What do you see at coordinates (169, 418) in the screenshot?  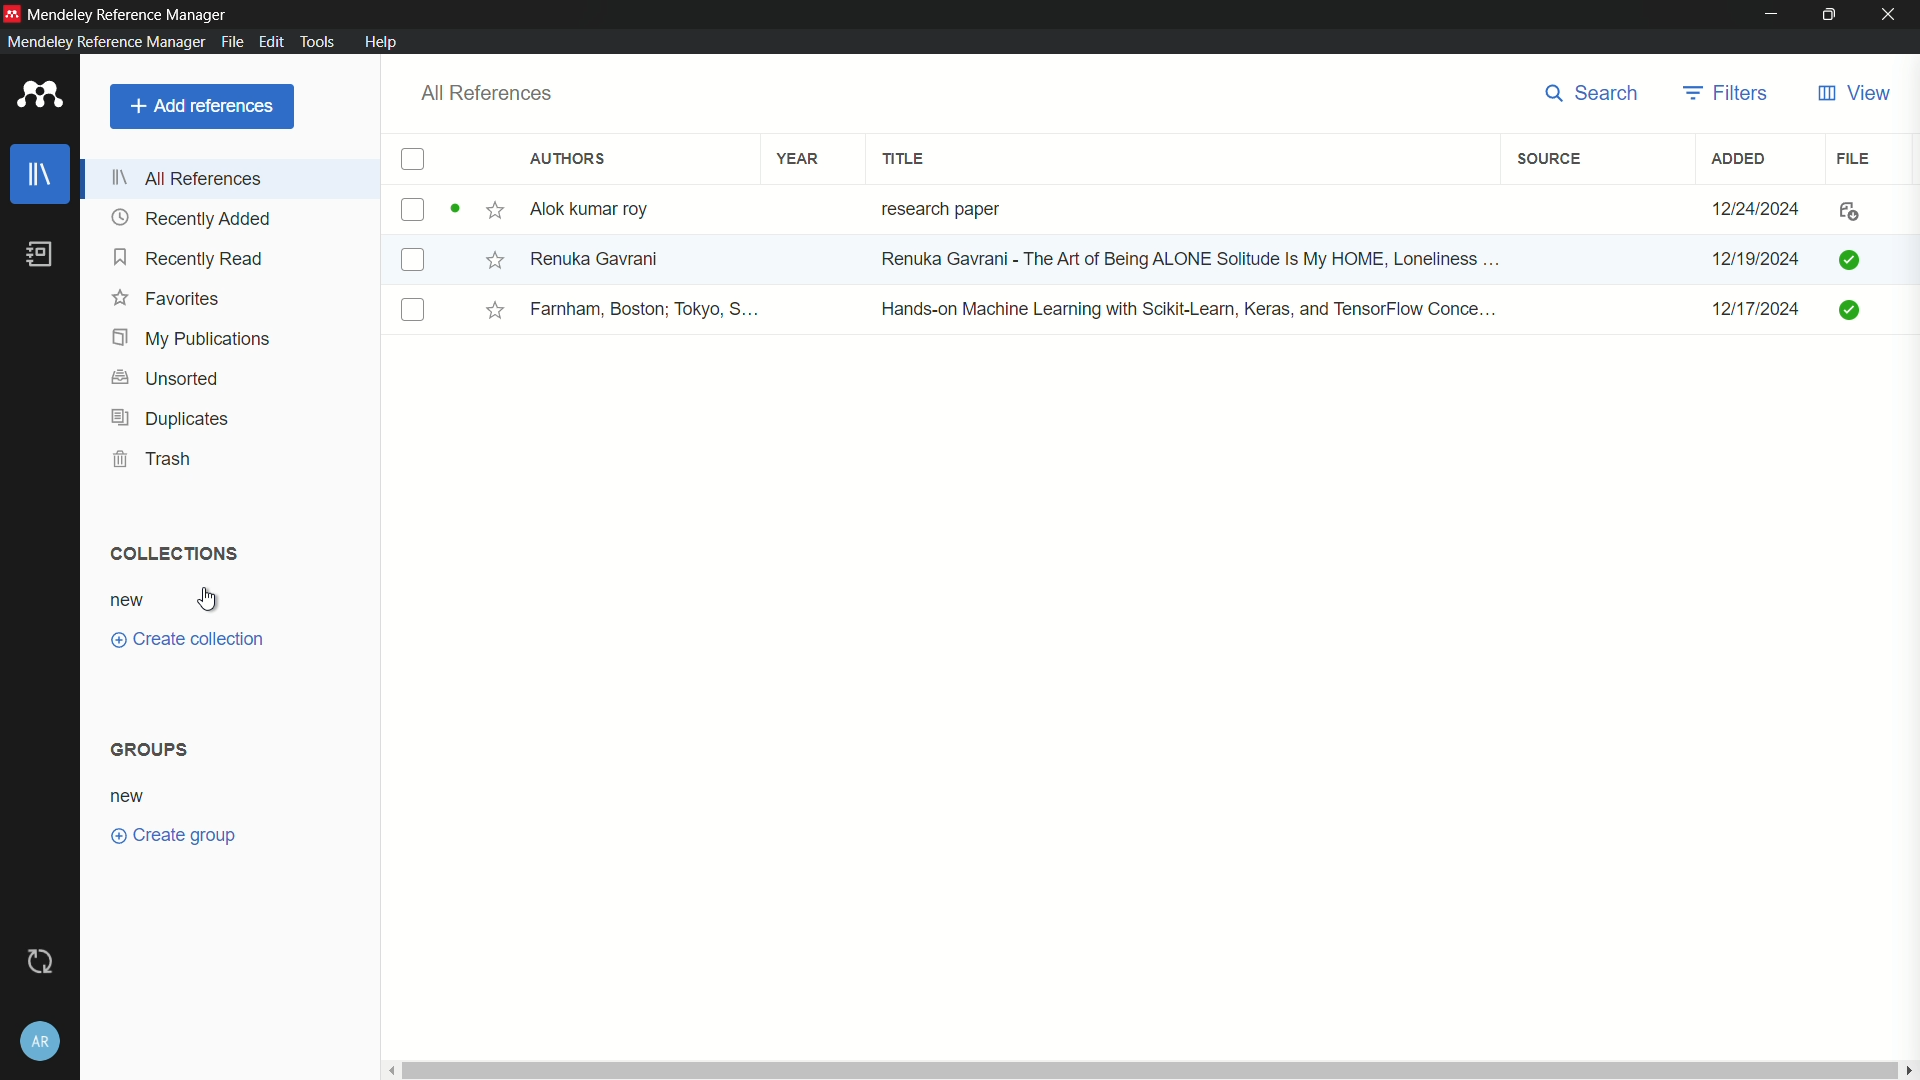 I see `duplicates` at bounding box center [169, 418].